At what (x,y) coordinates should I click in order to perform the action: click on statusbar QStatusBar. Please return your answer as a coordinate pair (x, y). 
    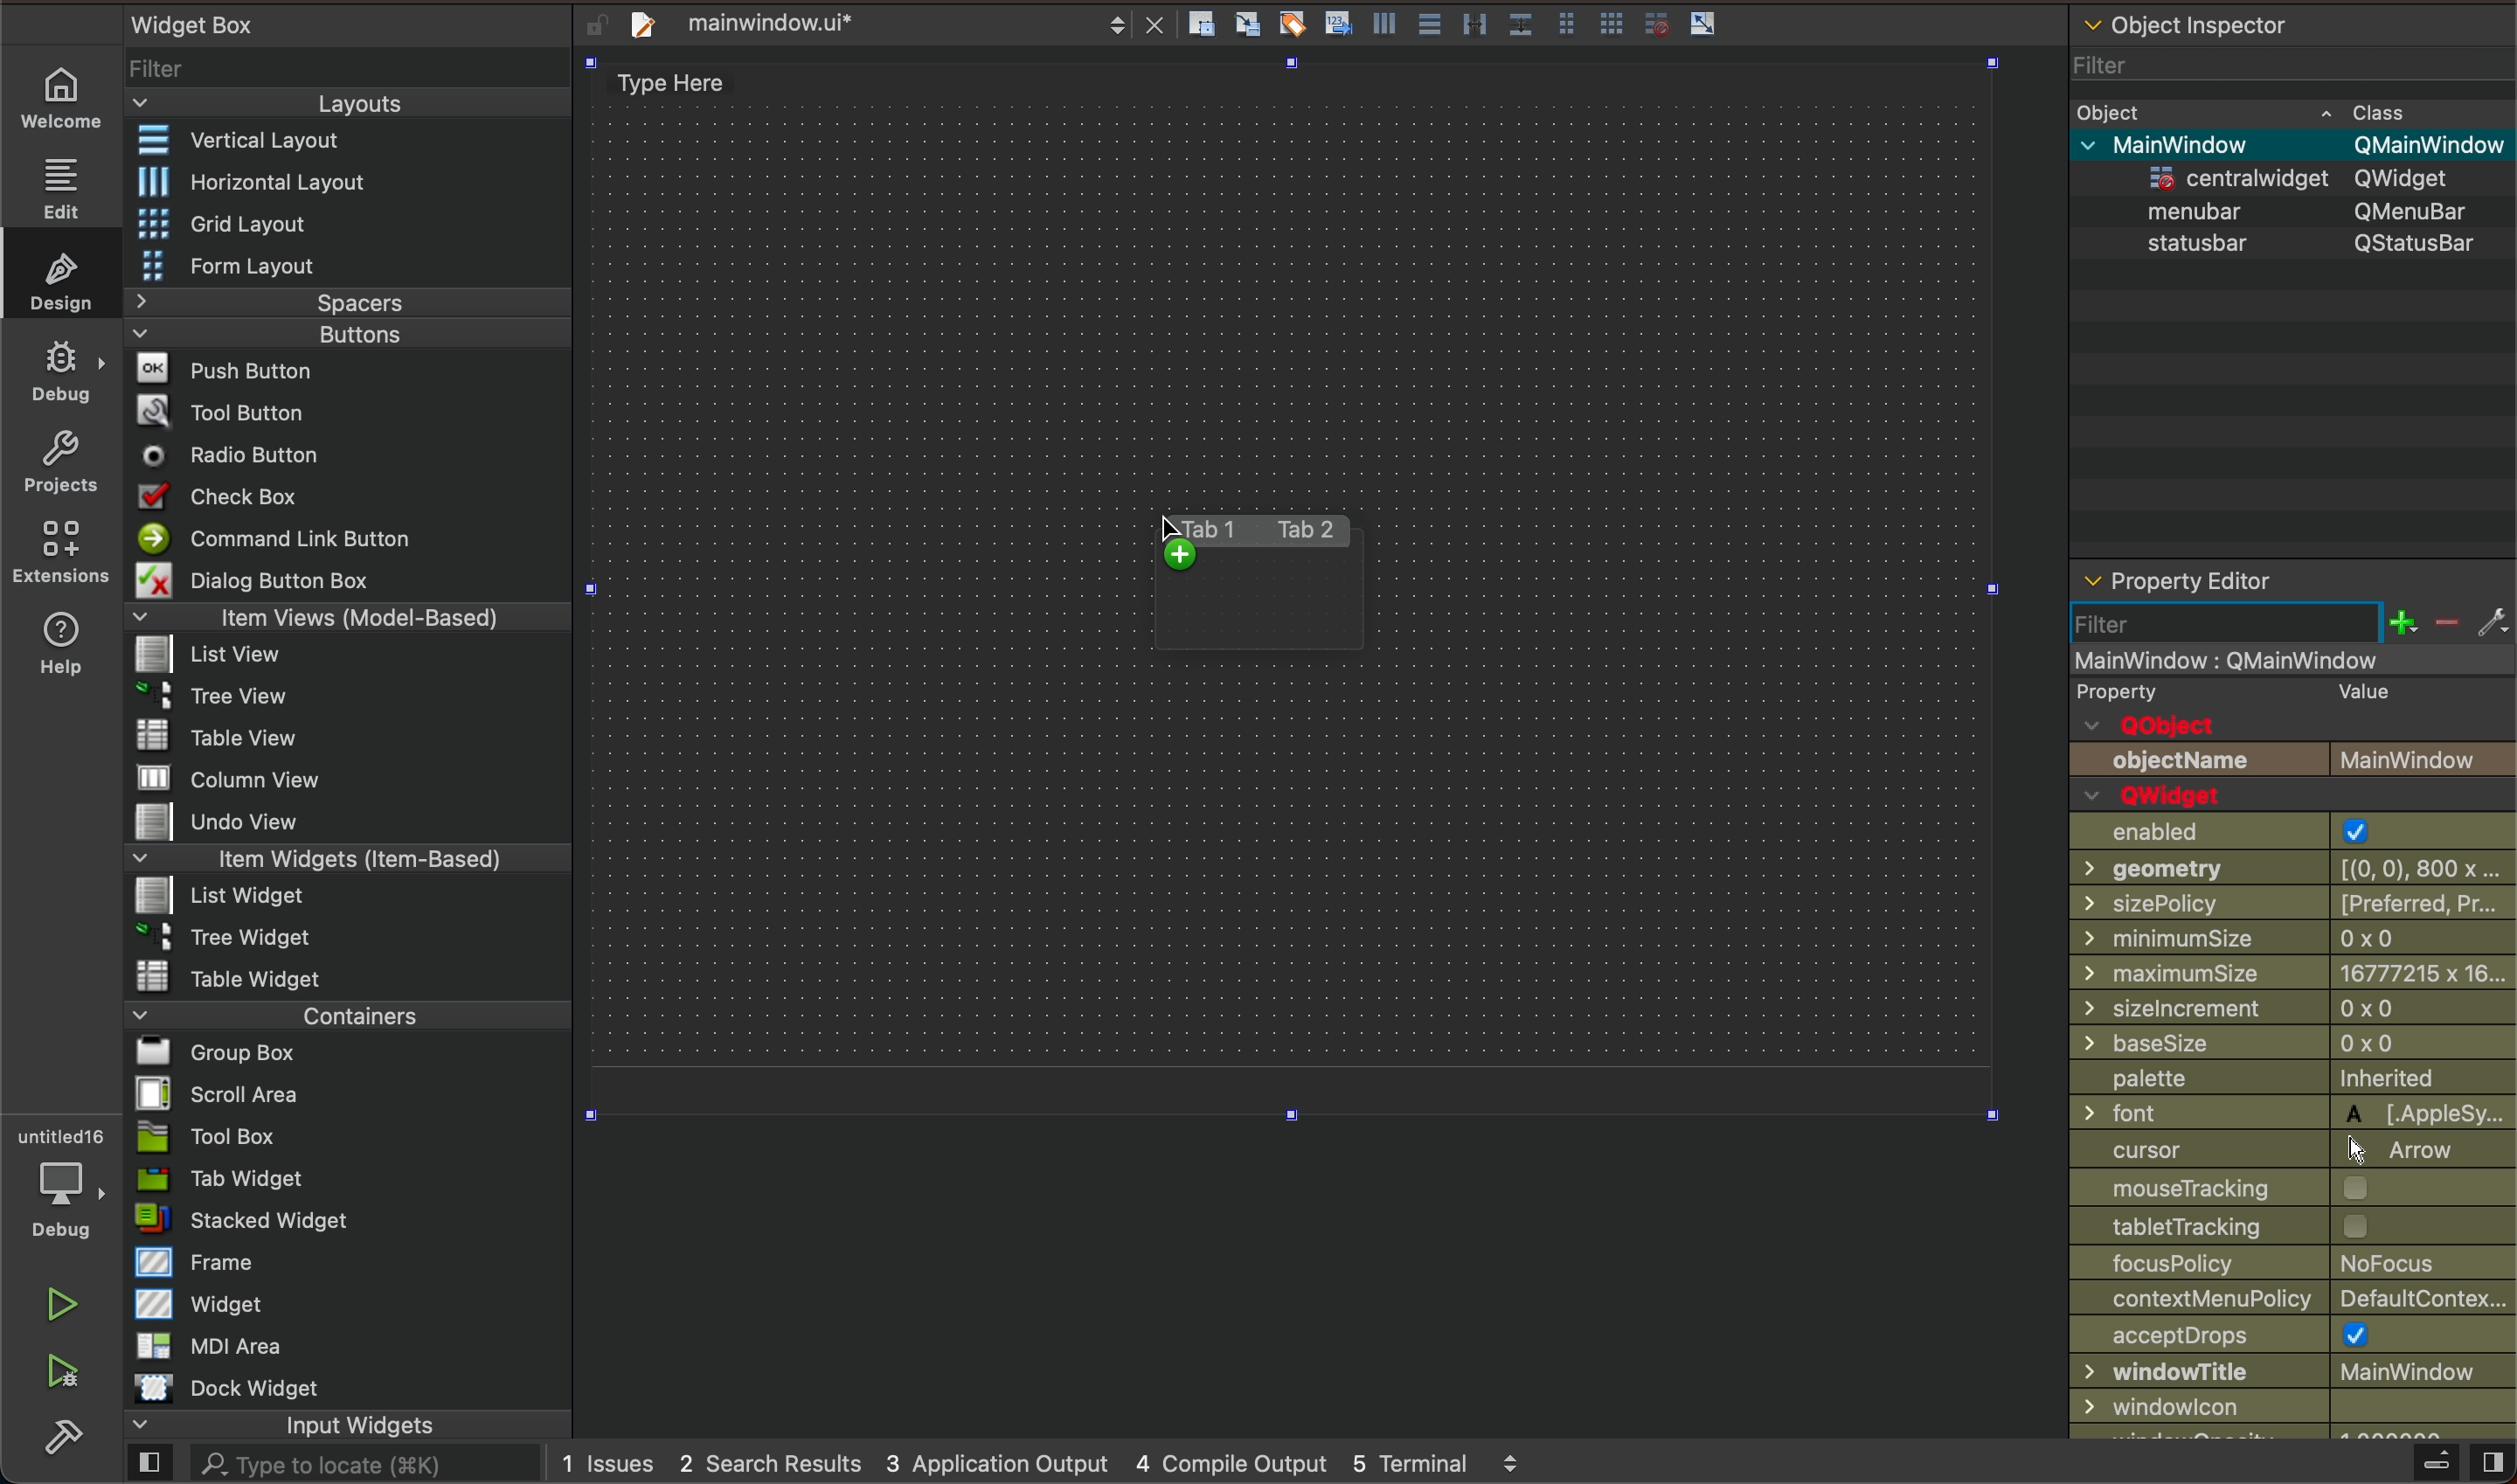
    Looking at the image, I should click on (2290, 243).